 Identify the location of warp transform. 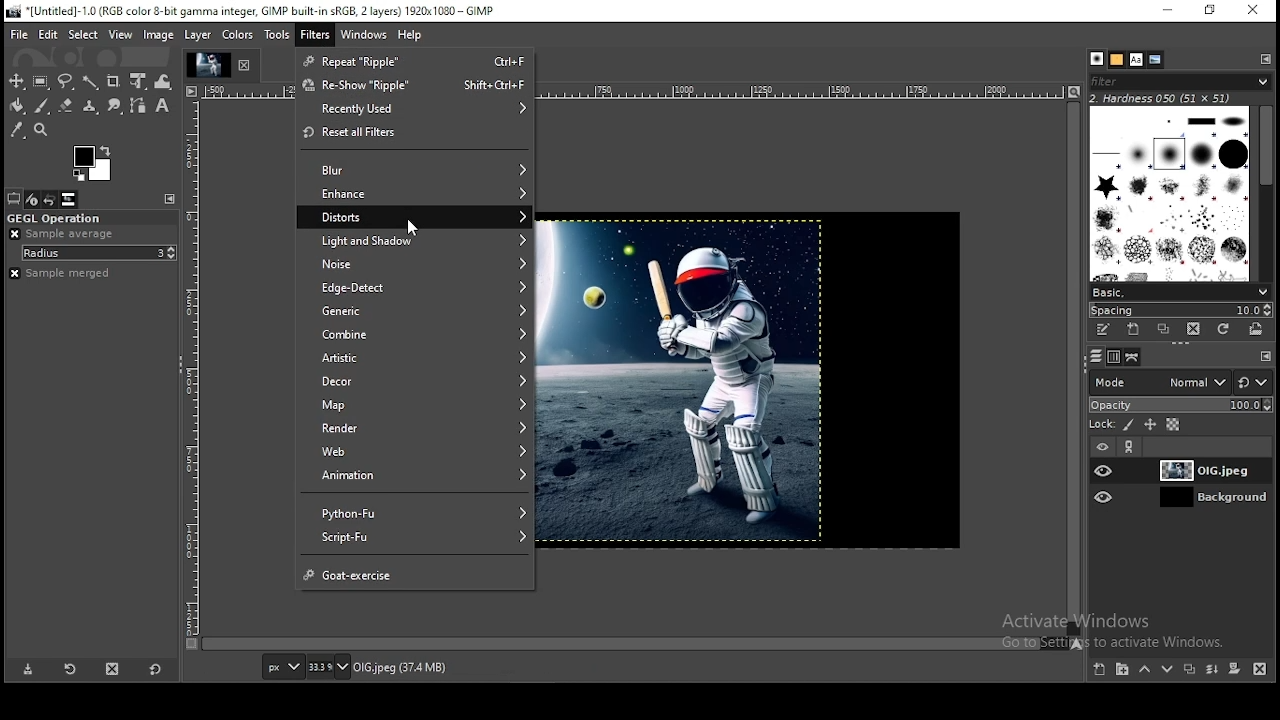
(163, 80).